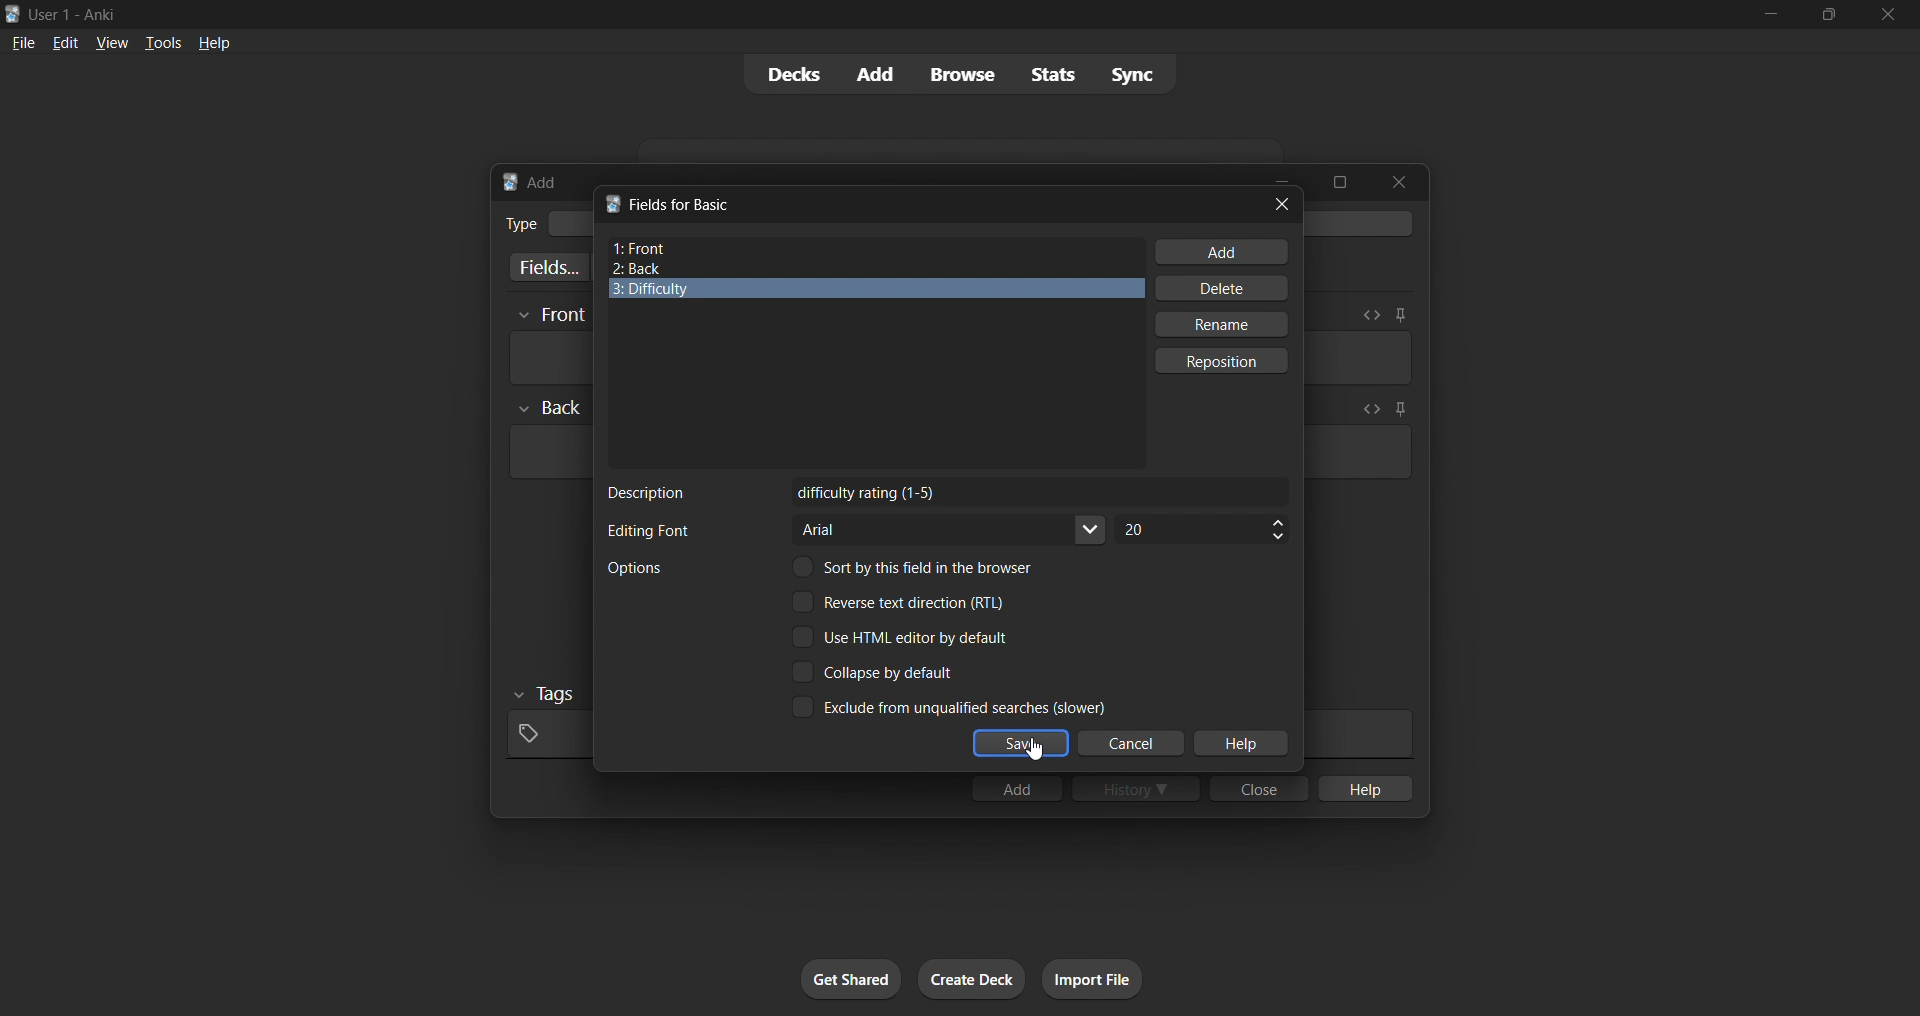 This screenshot has width=1920, height=1016. What do you see at coordinates (683, 205) in the screenshot?
I see `customize fields title bar` at bounding box center [683, 205].